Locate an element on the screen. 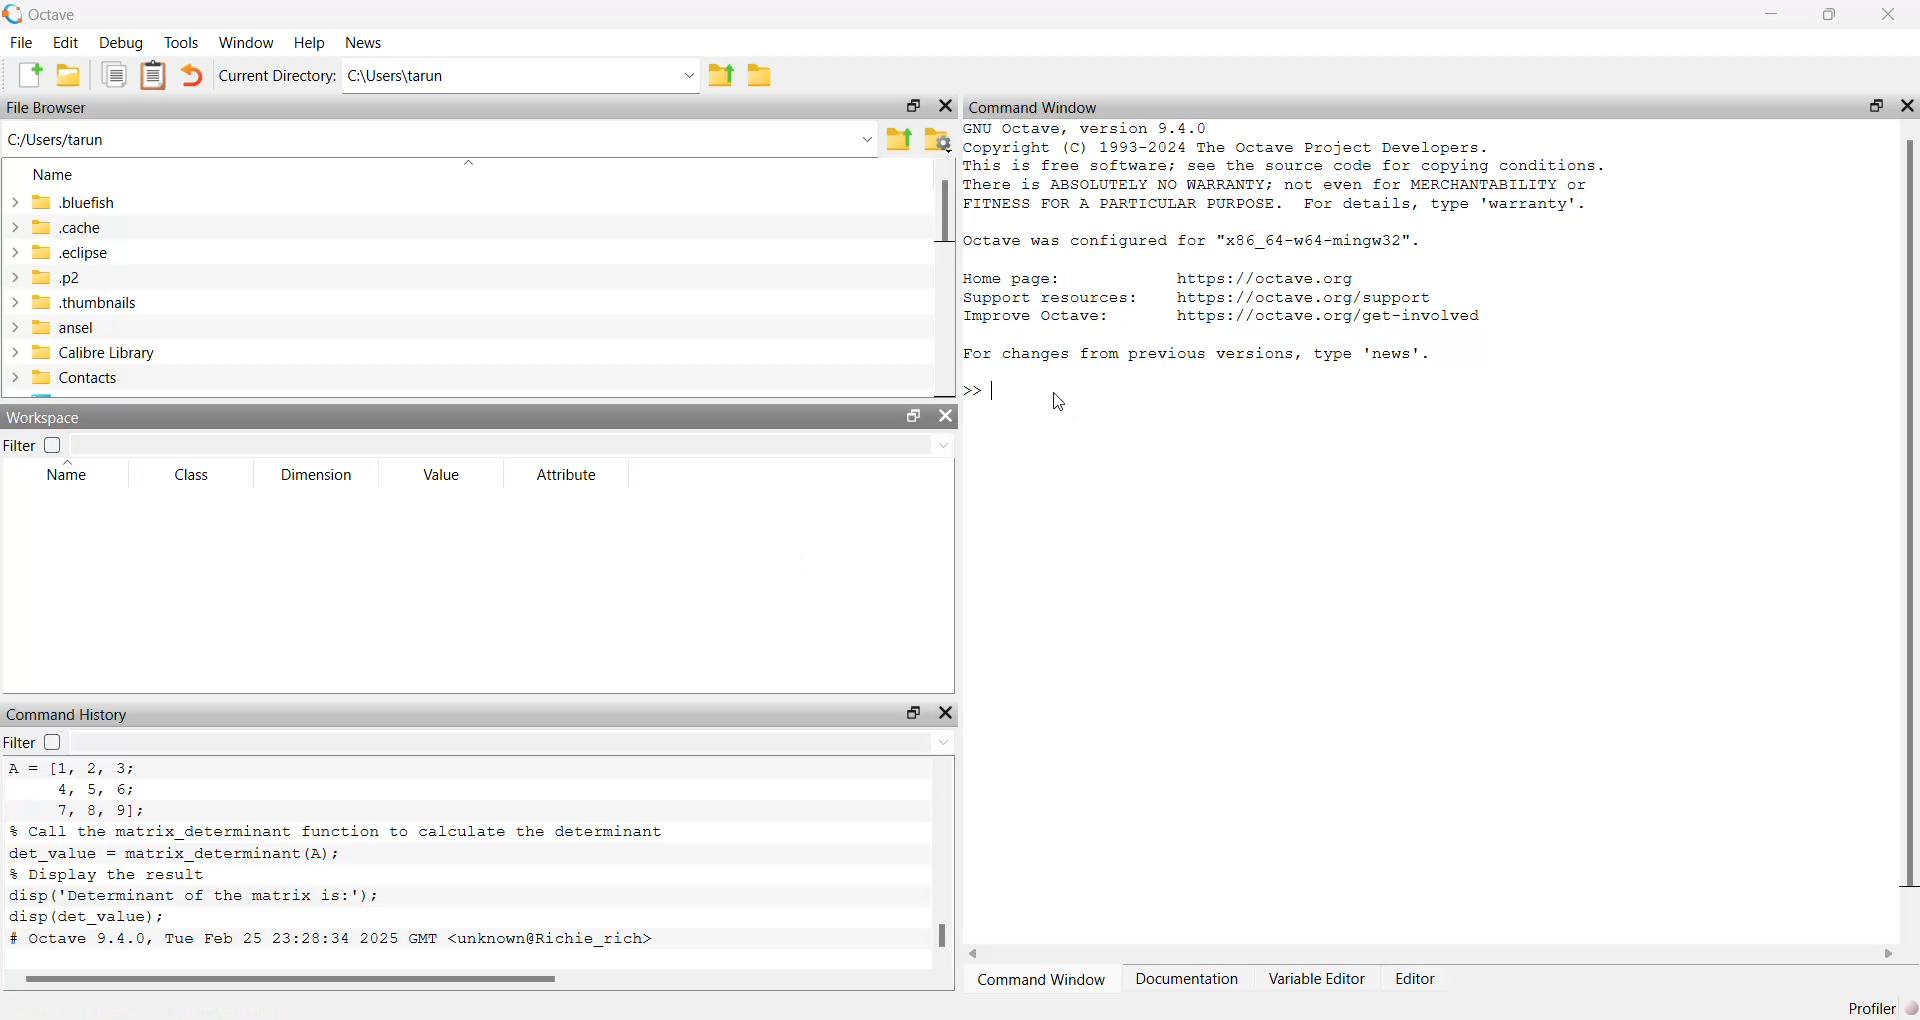  attribute is located at coordinates (566, 474).